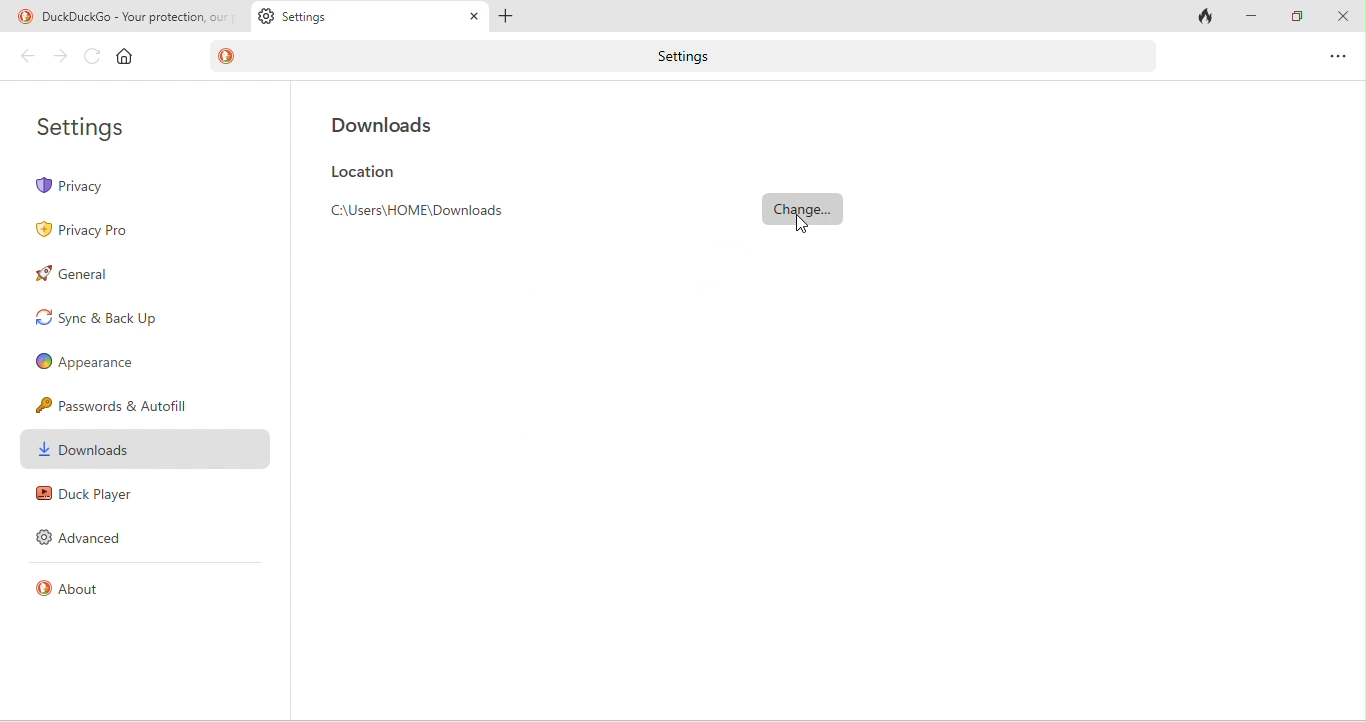 The width and height of the screenshot is (1366, 722). What do you see at coordinates (389, 122) in the screenshot?
I see `downloads` at bounding box center [389, 122].